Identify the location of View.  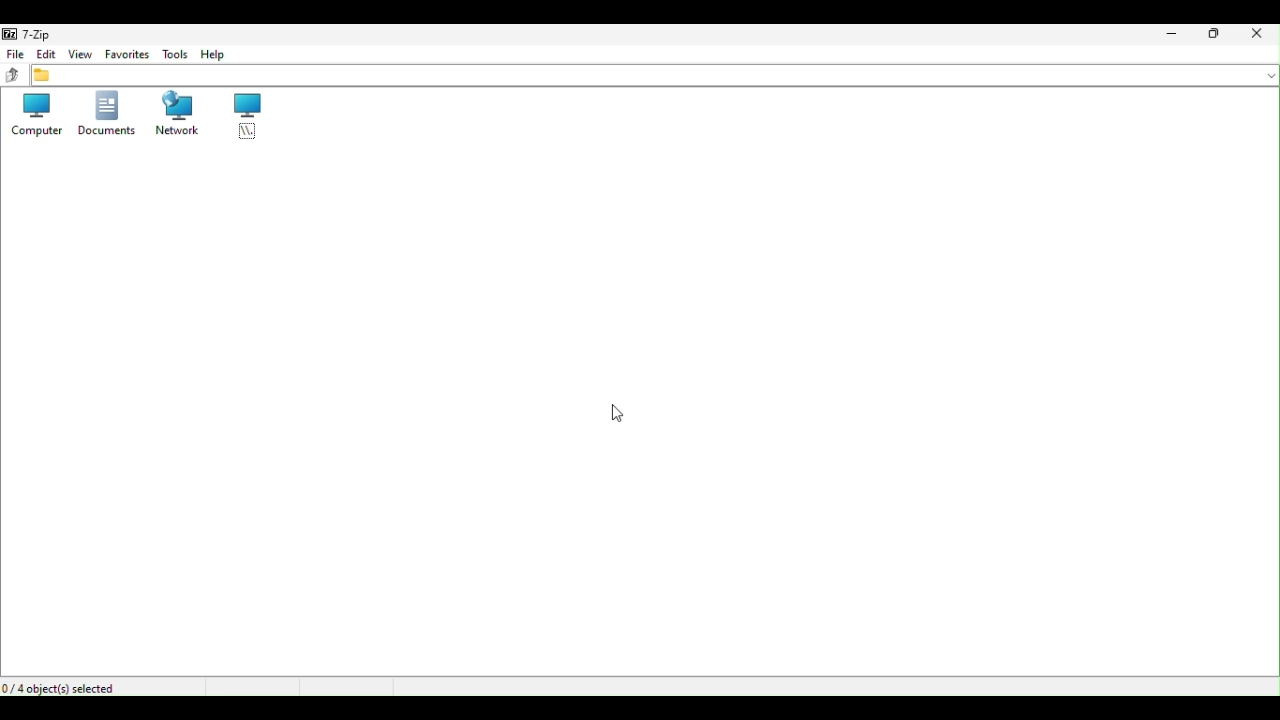
(82, 56).